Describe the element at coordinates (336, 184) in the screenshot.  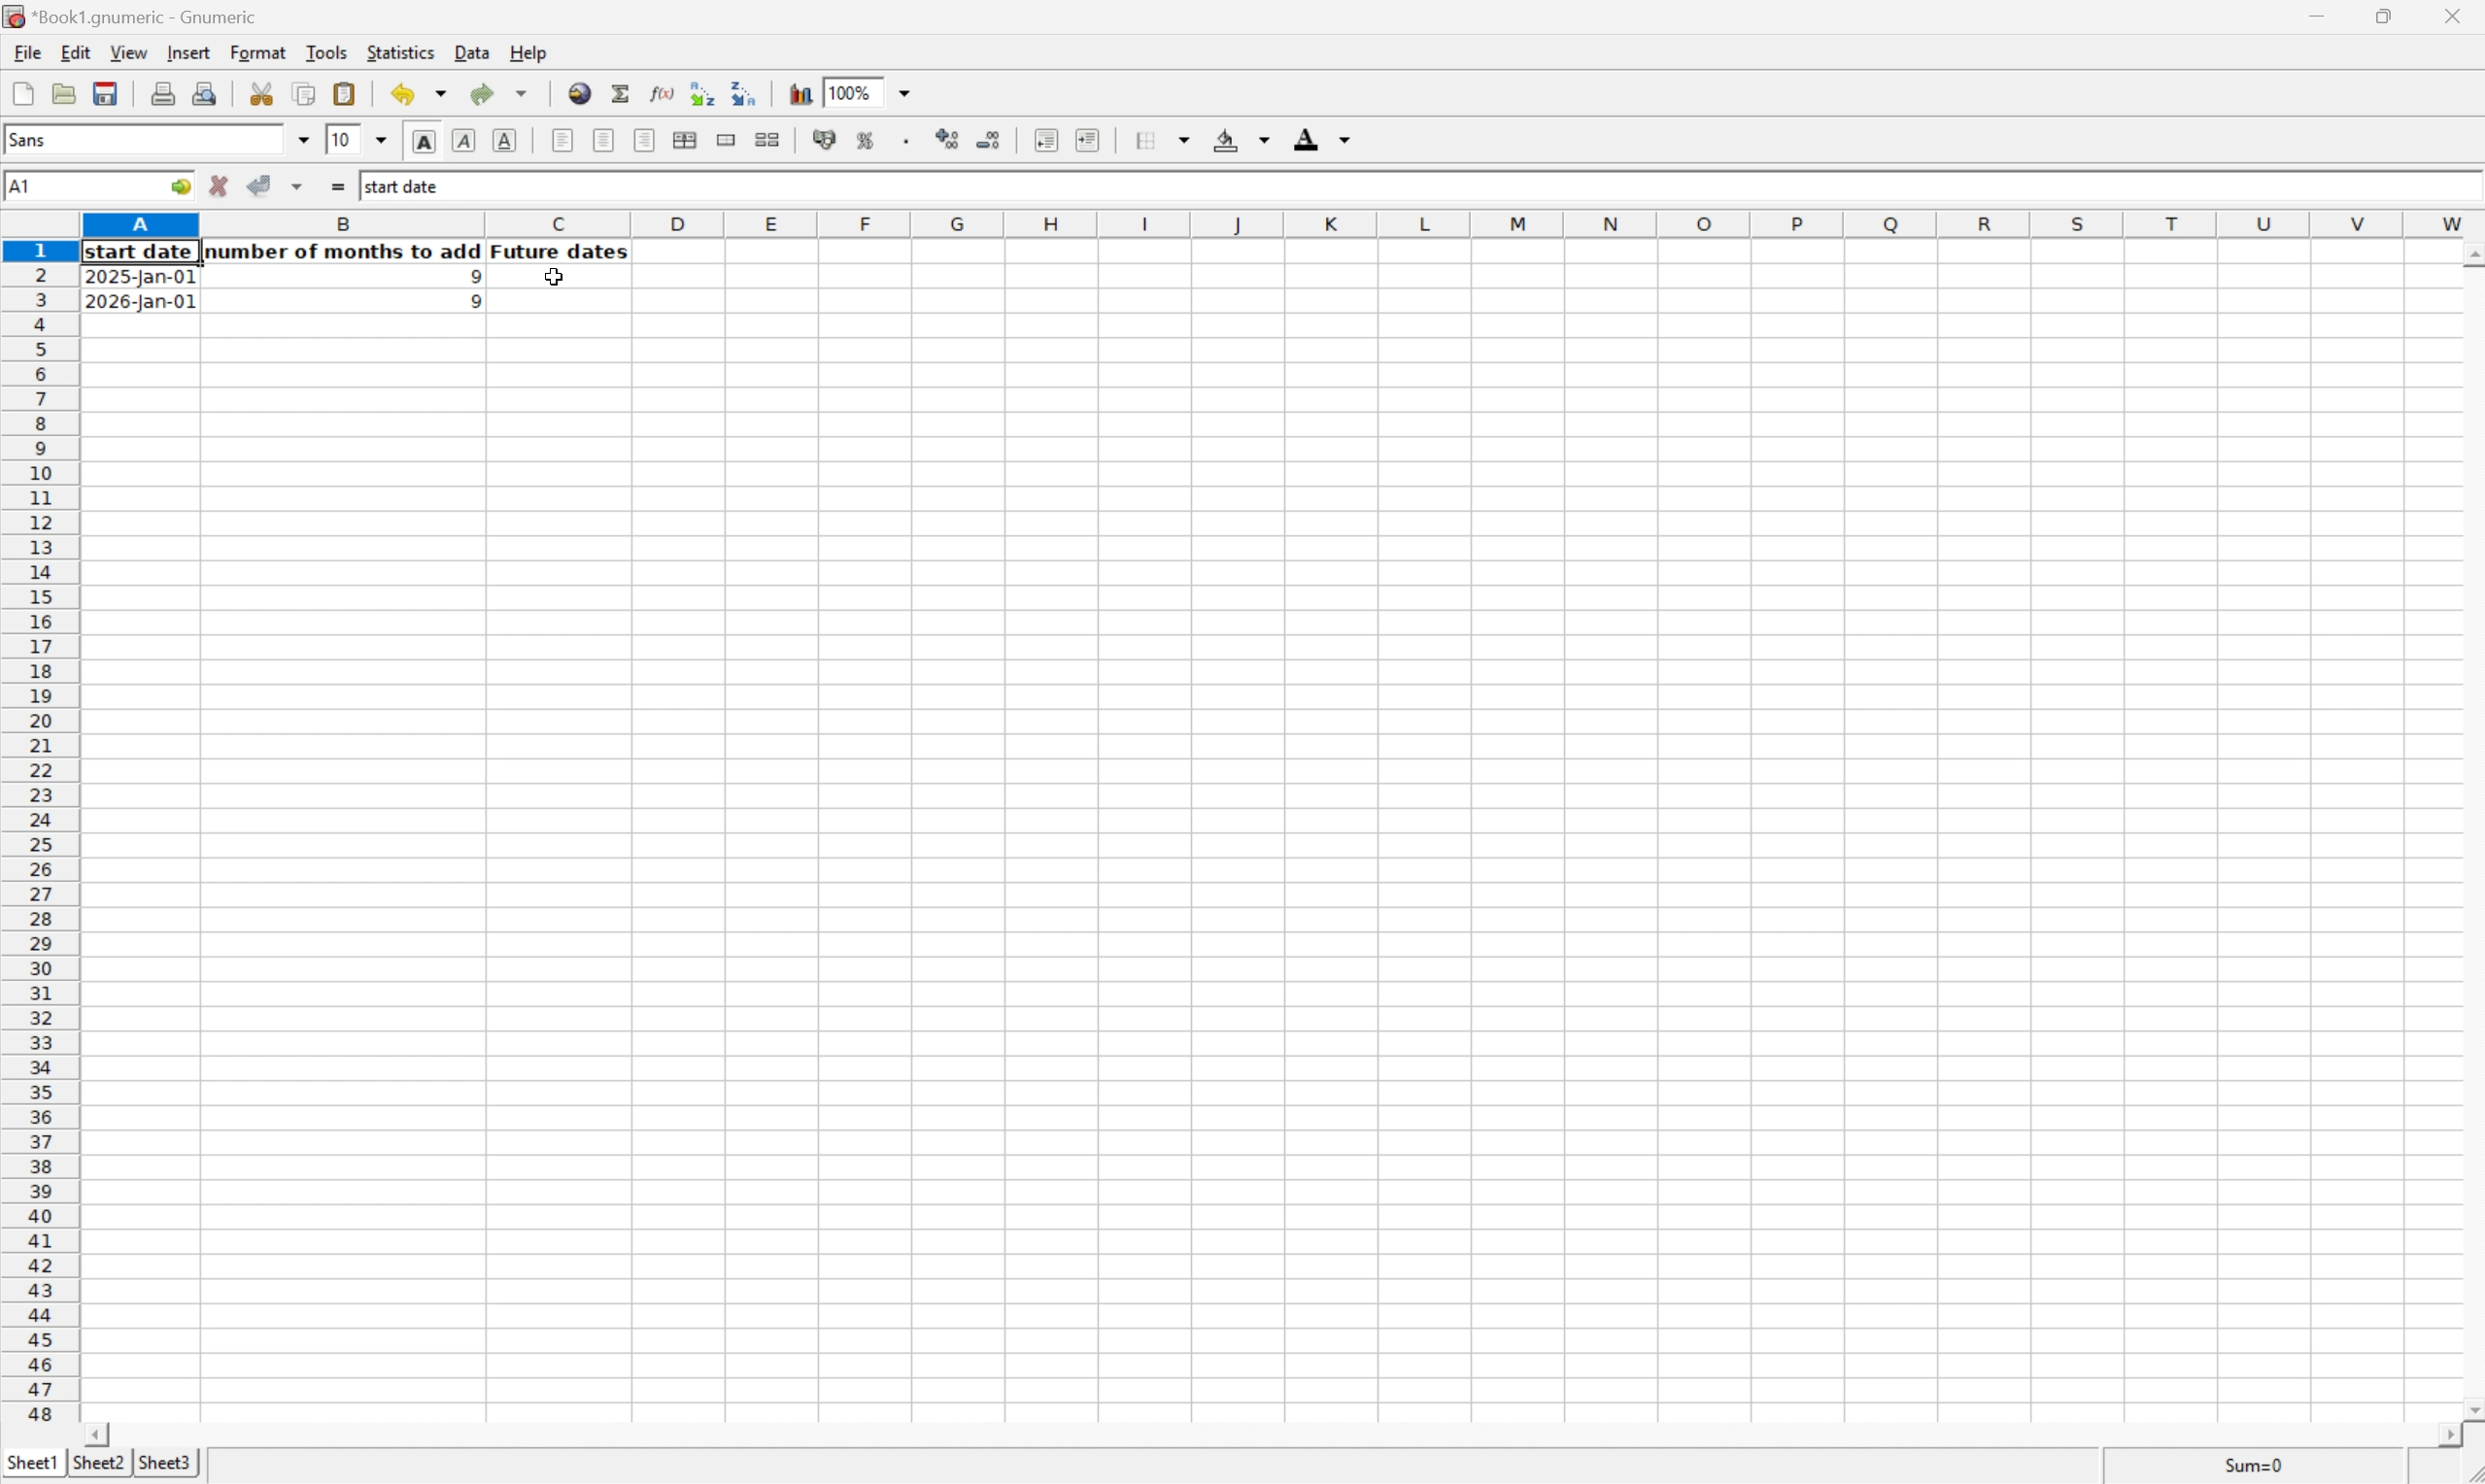
I see `Enter formula` at that location.